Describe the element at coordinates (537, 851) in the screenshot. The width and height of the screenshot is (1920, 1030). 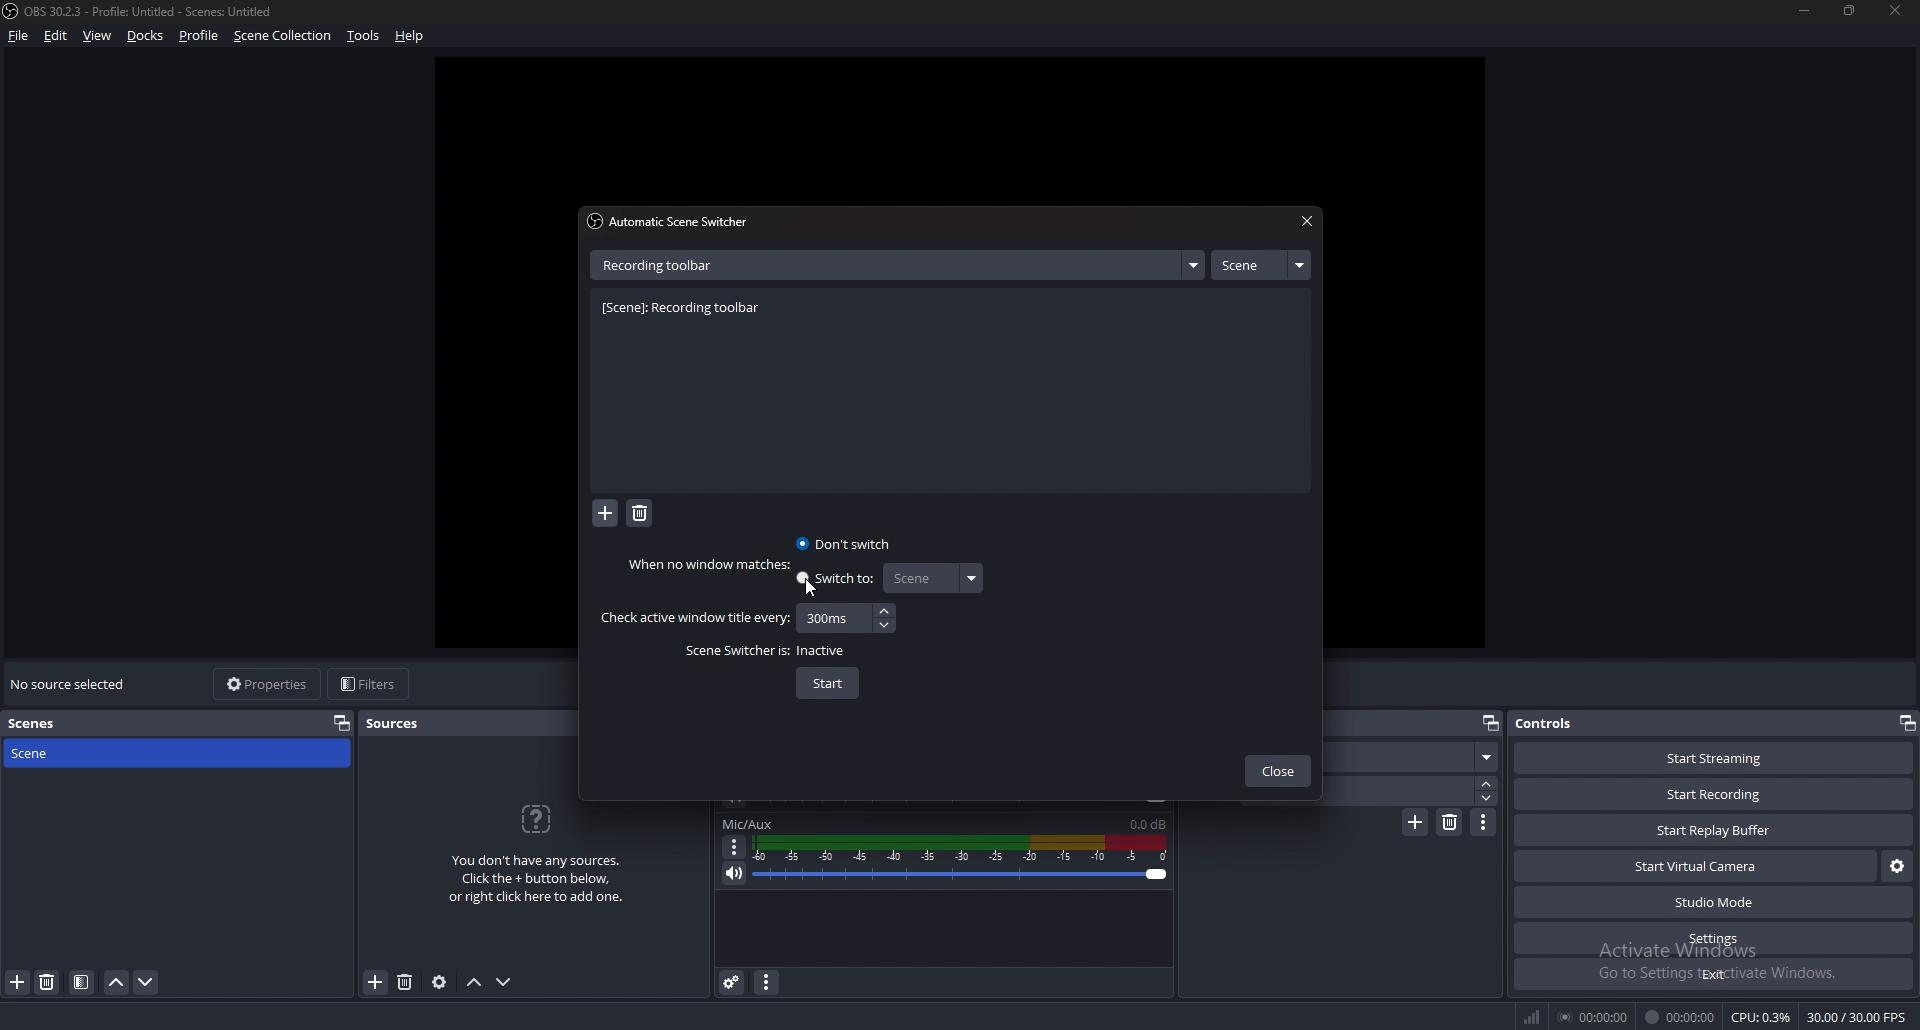
I see `info` at that location.